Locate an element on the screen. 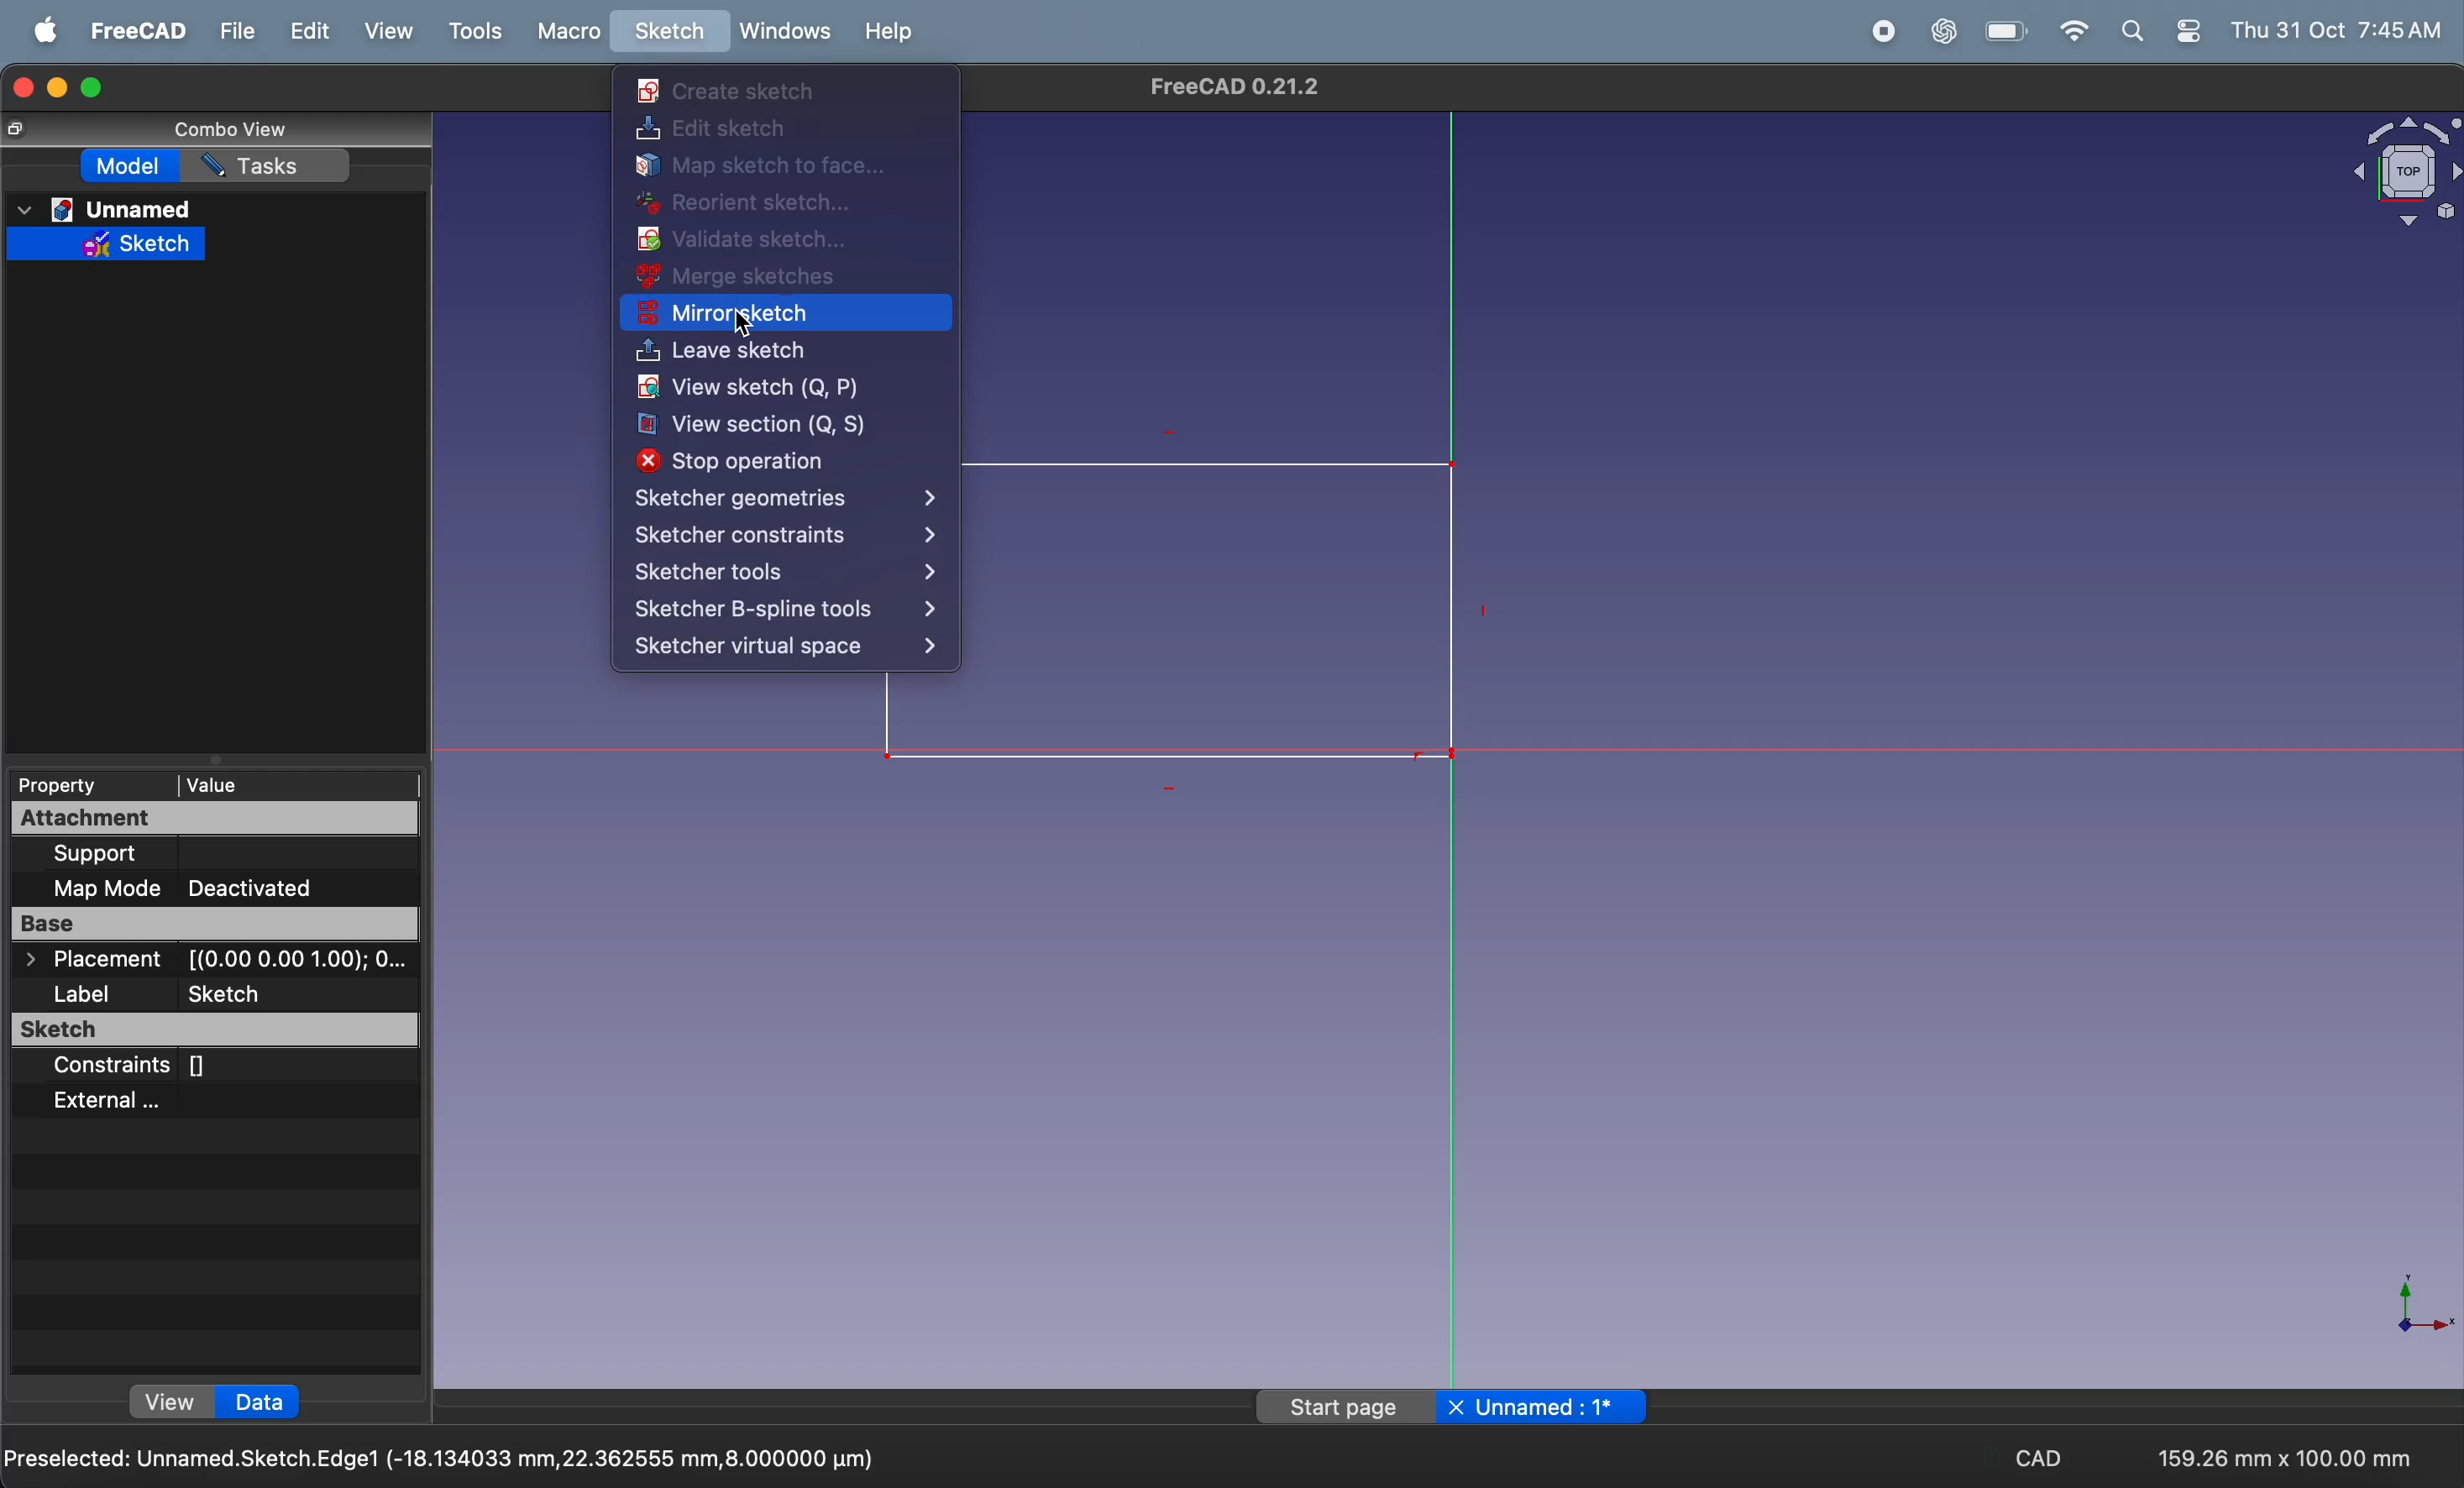 The width and height of the screenshot is (2464, 1488). unnamed is located at coordinates (128, 208).